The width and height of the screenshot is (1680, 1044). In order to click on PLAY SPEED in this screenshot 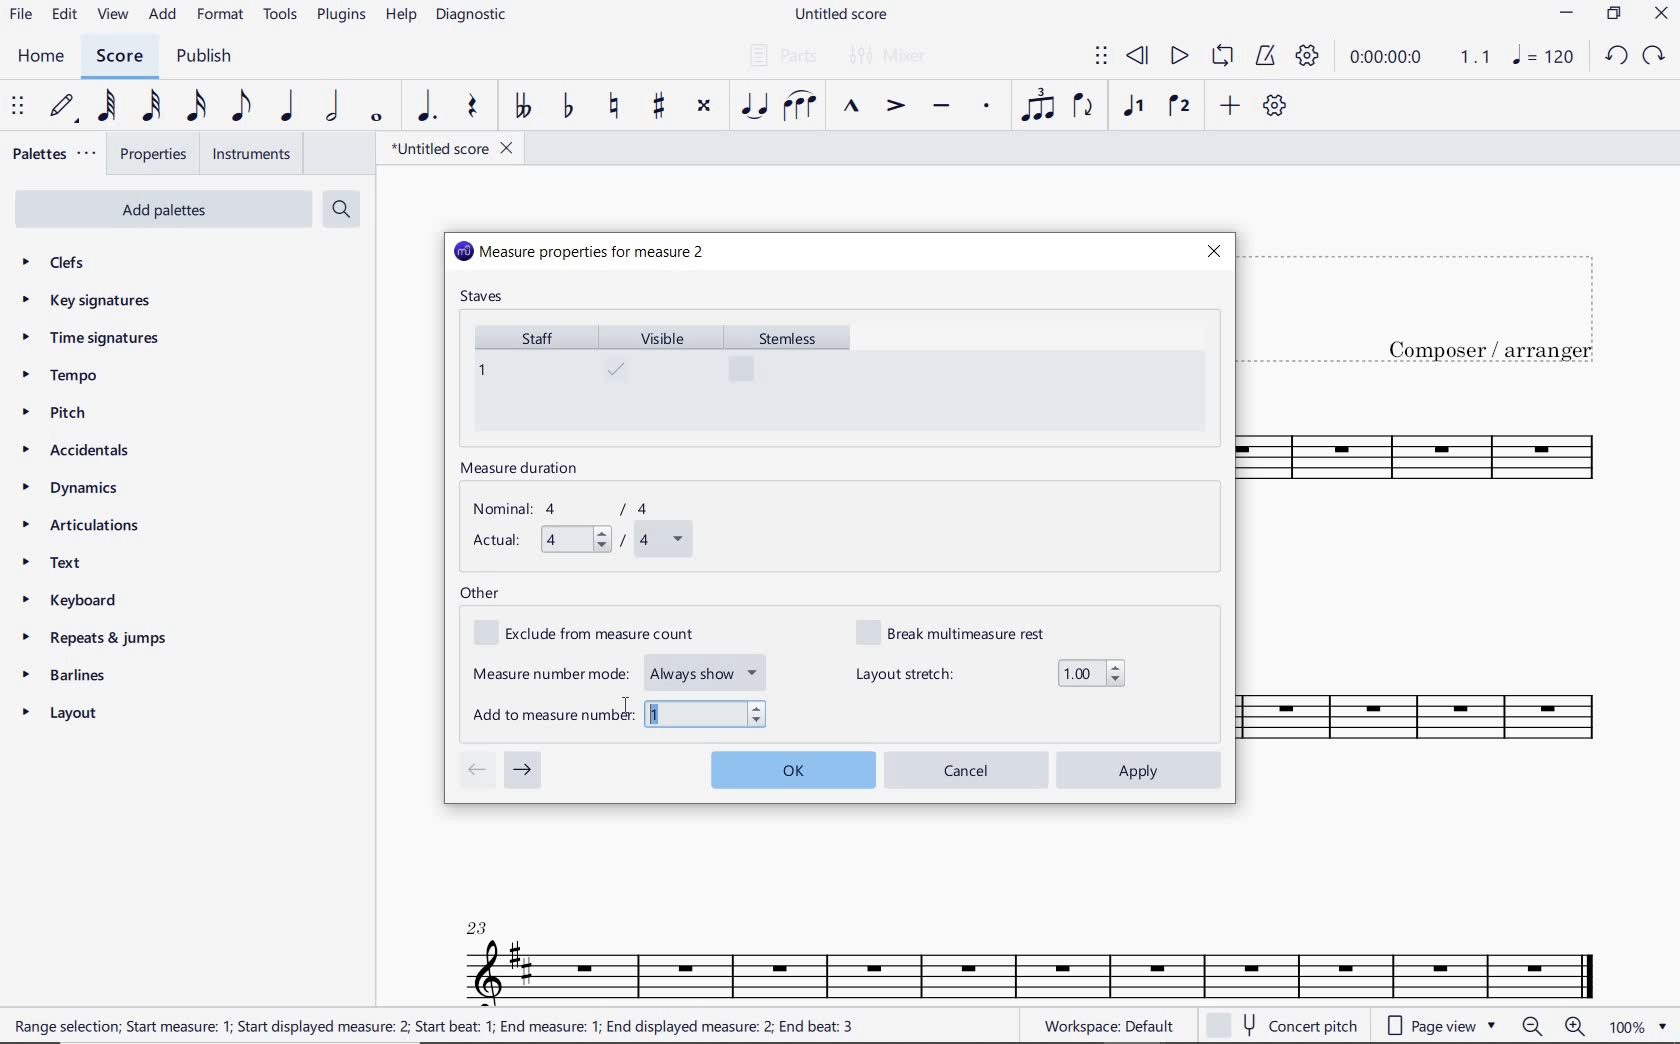, I will do `click(1420, 59)`.